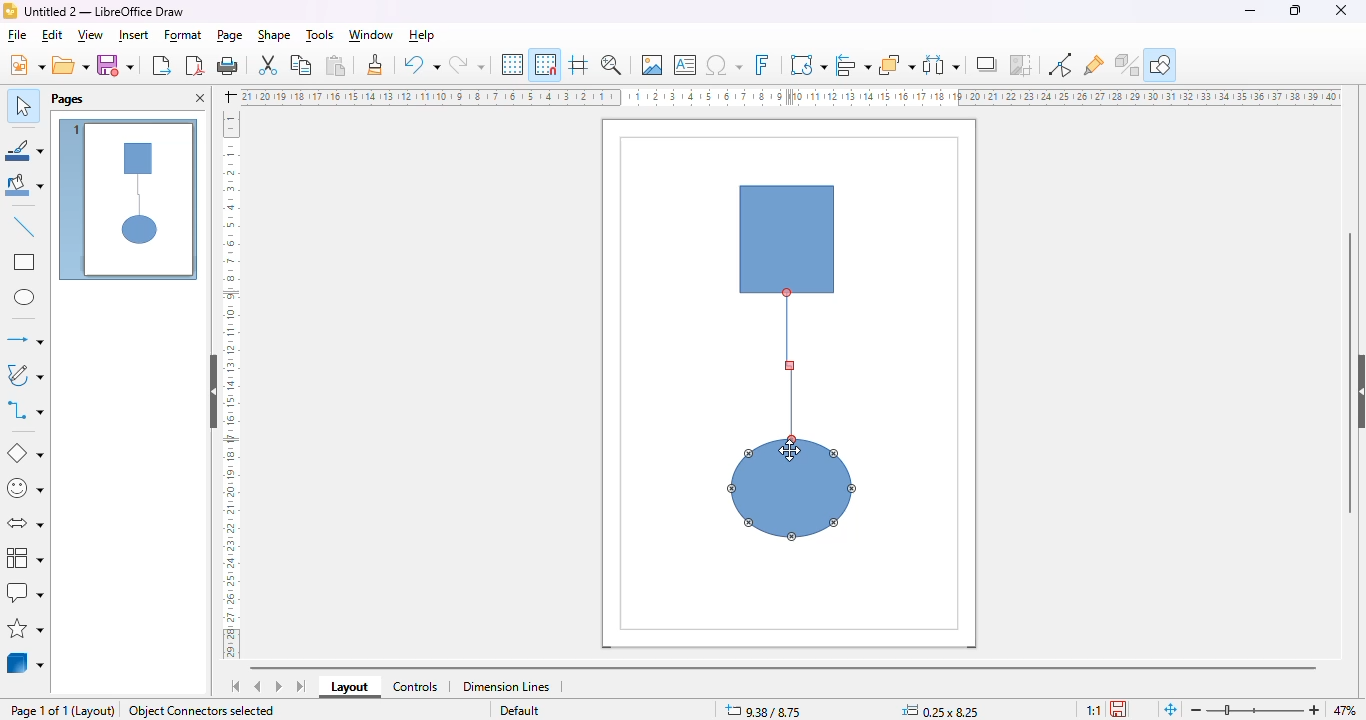  Describe the element at coordinates (26, 489) in the screenshot. I see `symbol shapes` at that location.